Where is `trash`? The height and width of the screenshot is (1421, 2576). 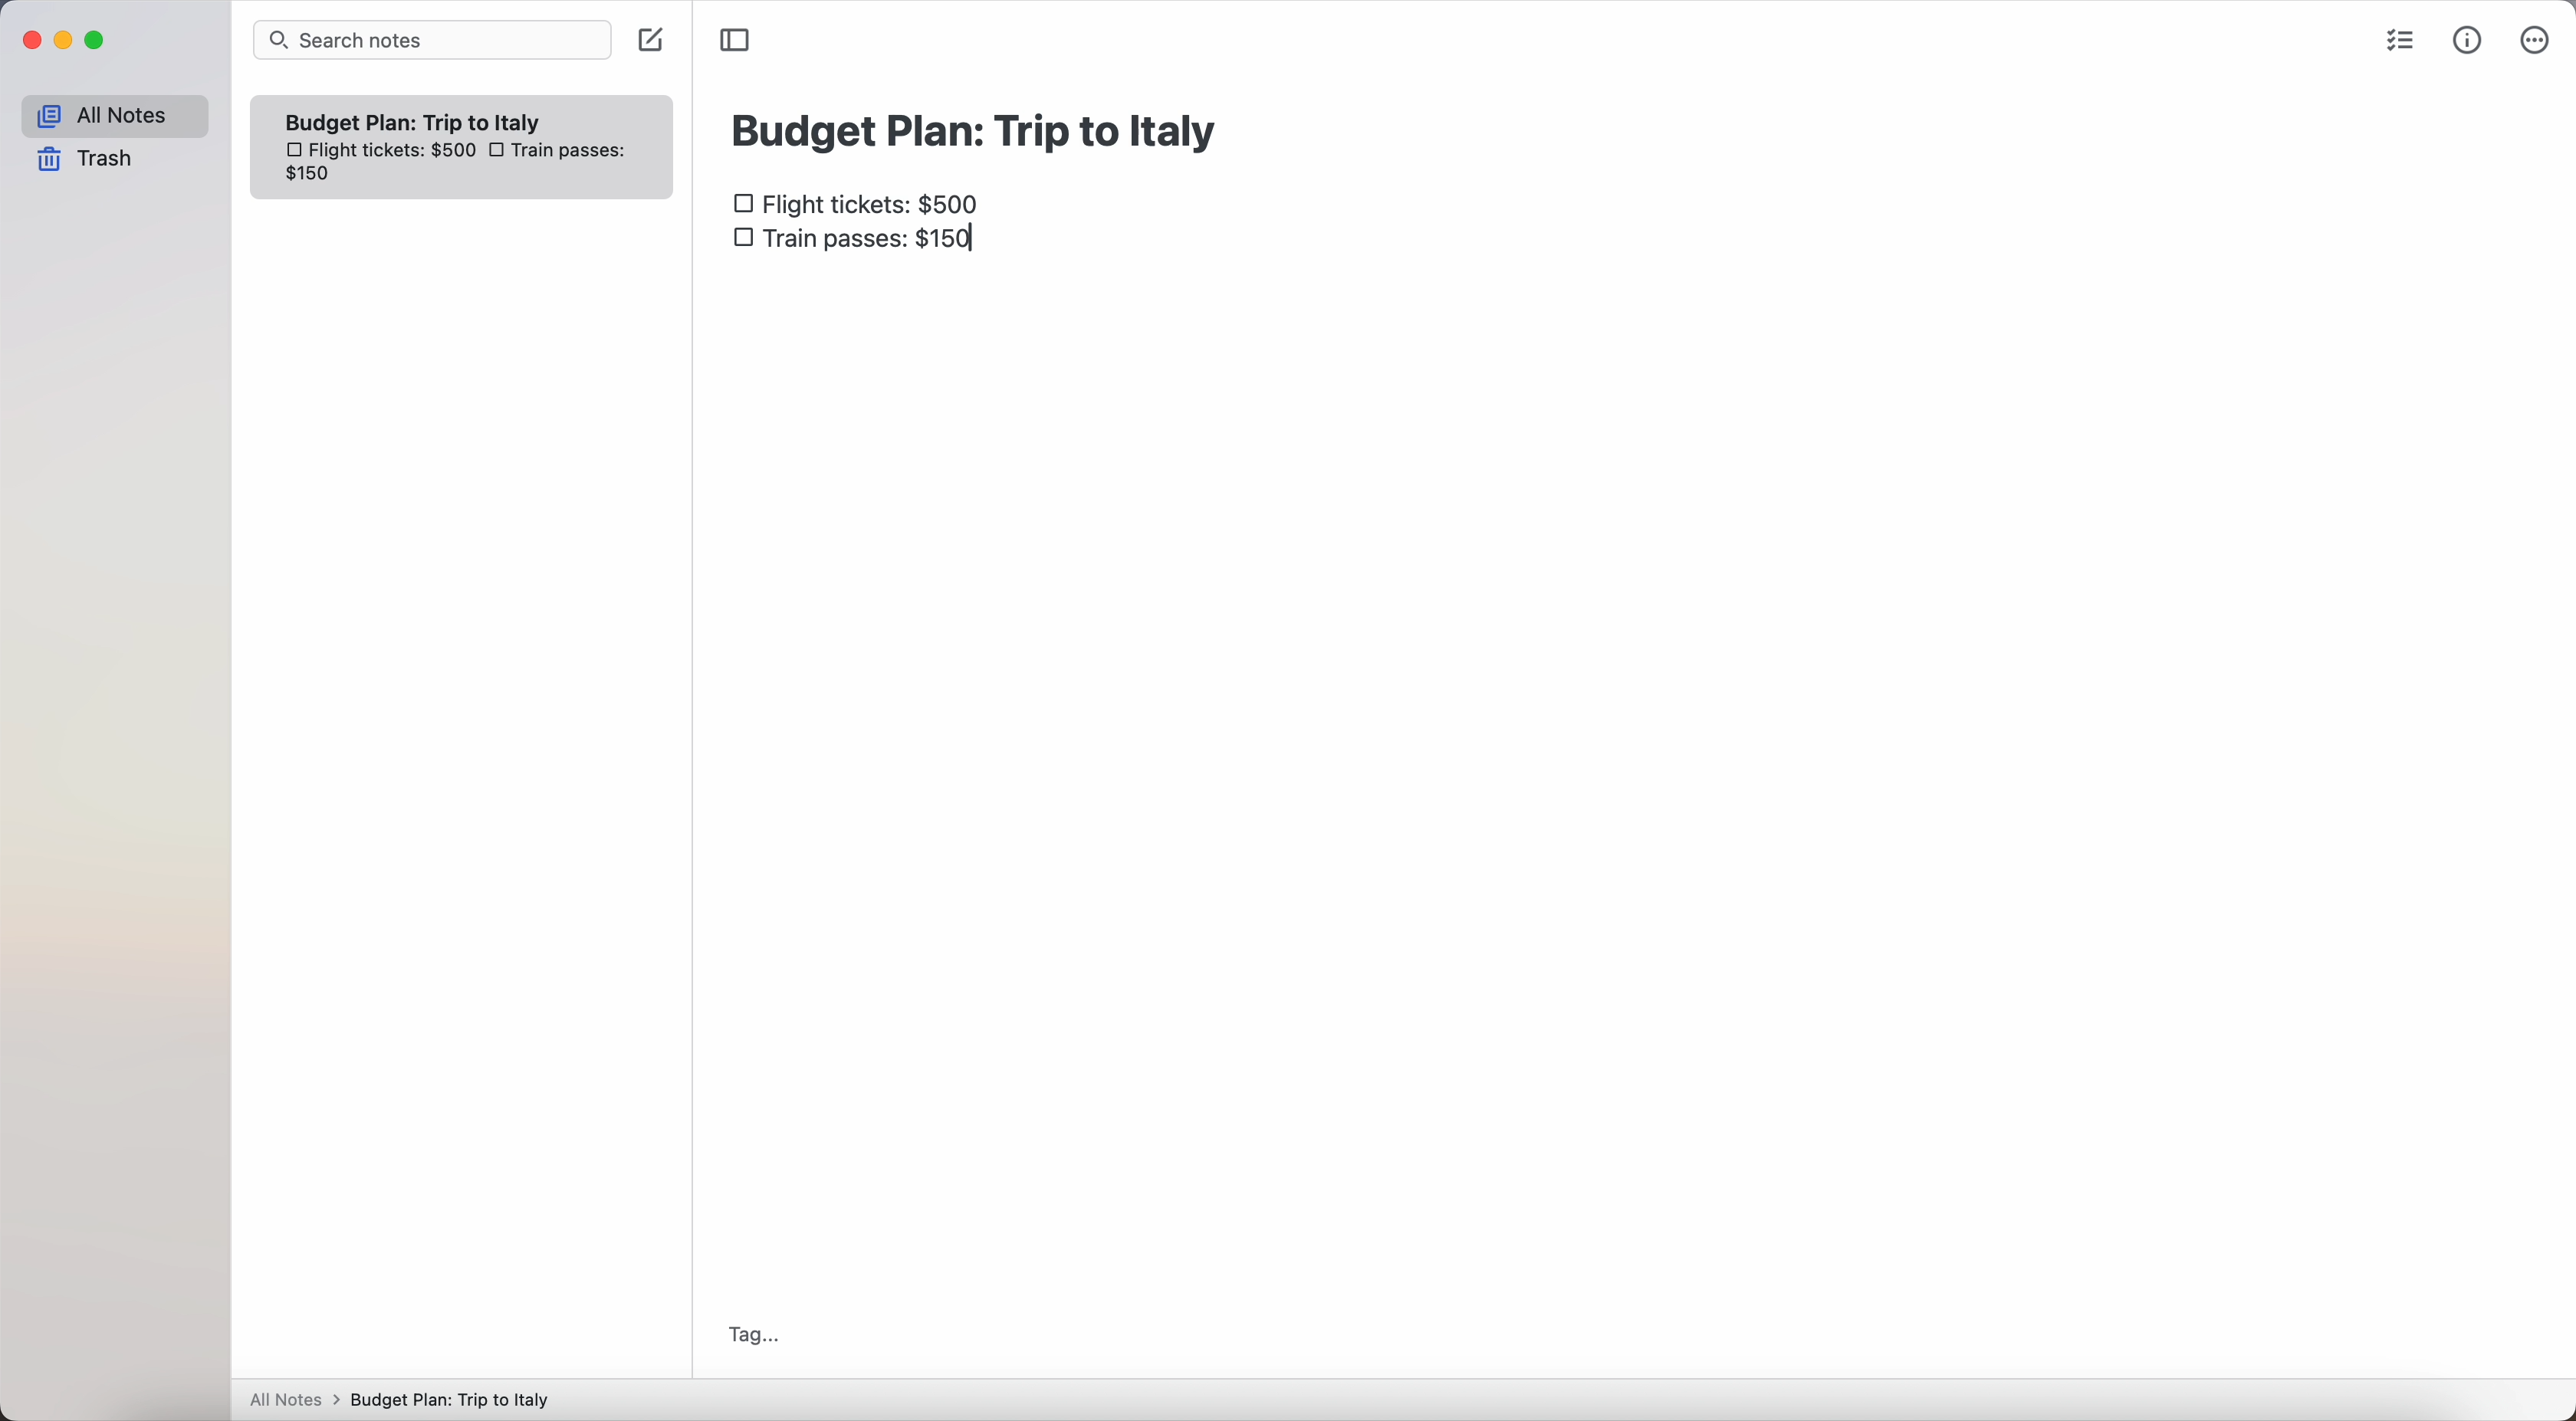
trash is located at coordinates (86, 159).